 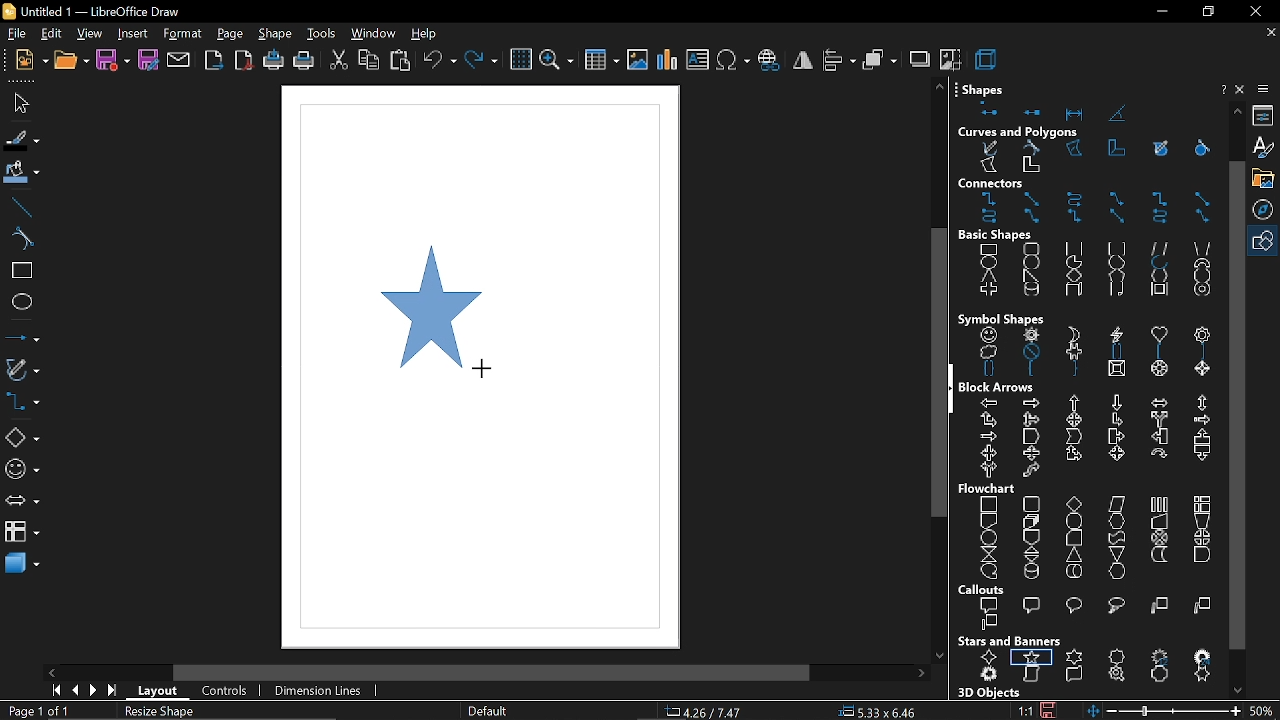 What do you see at coordinates (1091, 109) in the screenshot?
I see `shapes` at bounding box center [1091, 109].